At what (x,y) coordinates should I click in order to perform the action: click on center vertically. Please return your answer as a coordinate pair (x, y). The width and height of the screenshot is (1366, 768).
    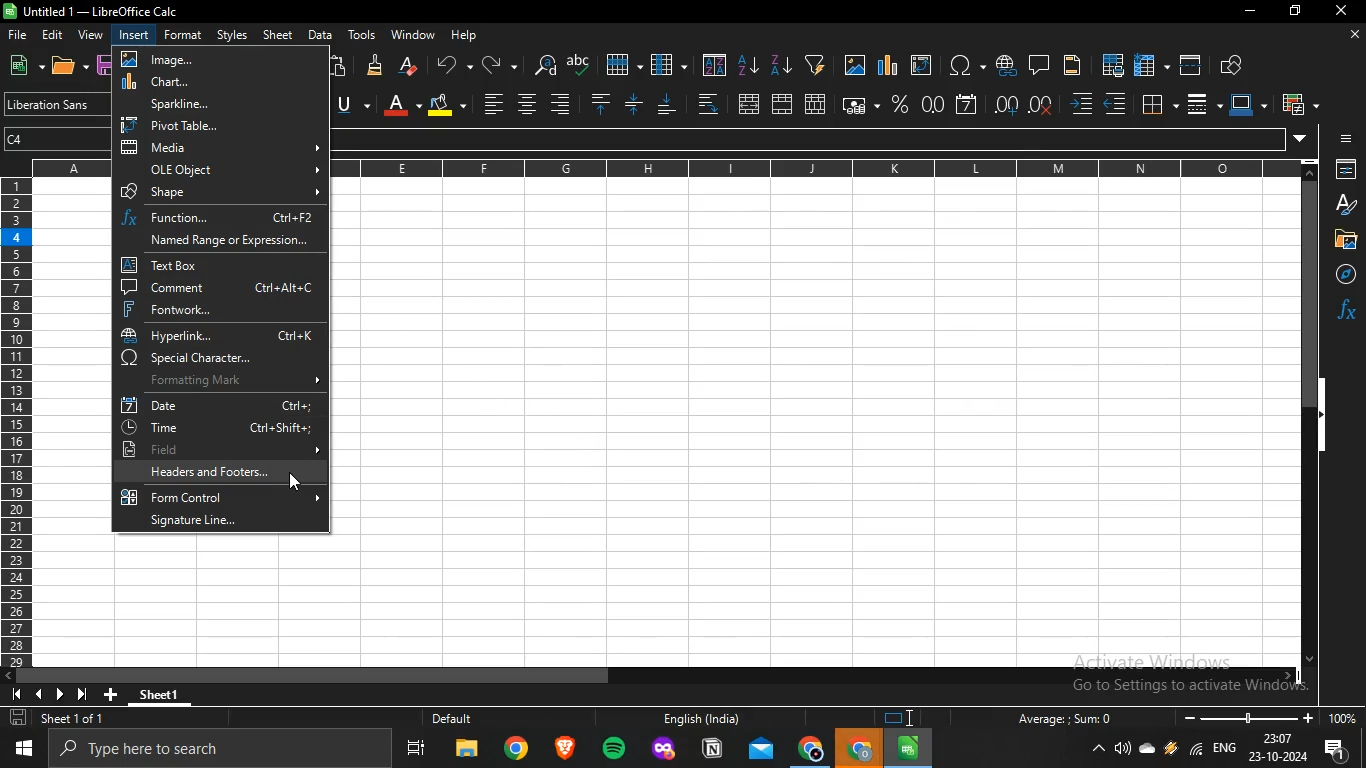
    Looking at the image, I should click on (633, 103).